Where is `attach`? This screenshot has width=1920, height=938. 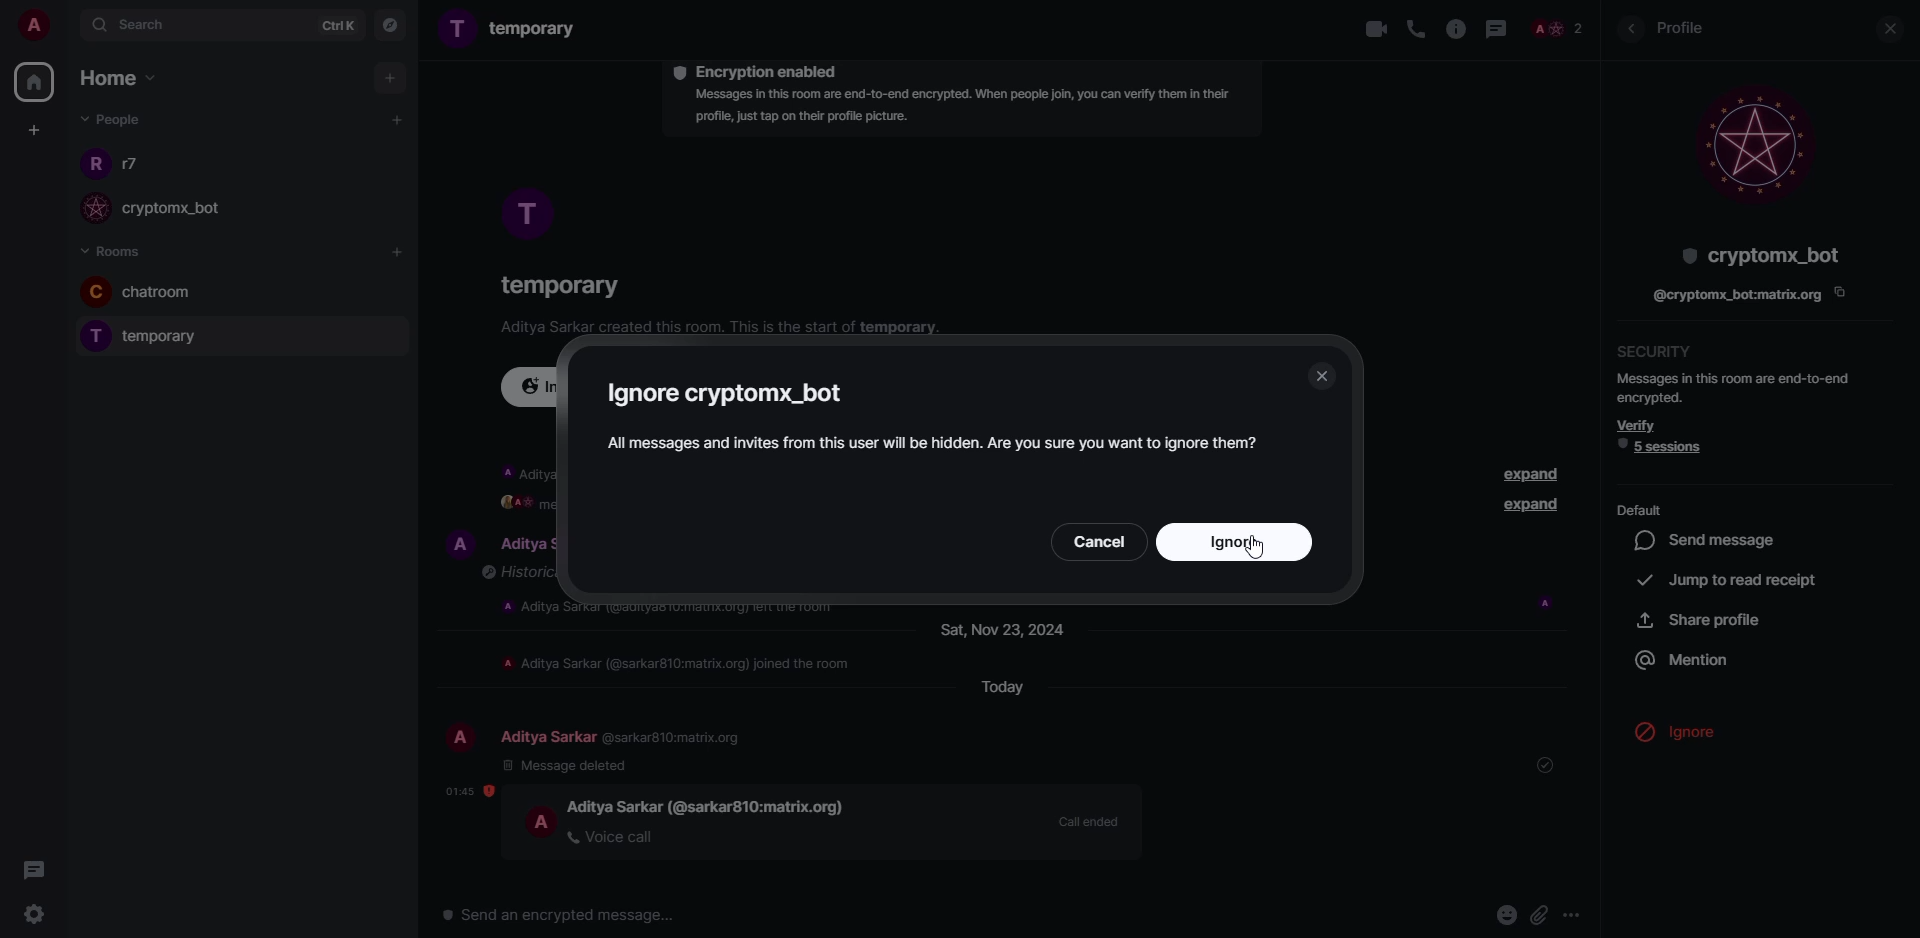
attach is located at coordinates (1541, 916).